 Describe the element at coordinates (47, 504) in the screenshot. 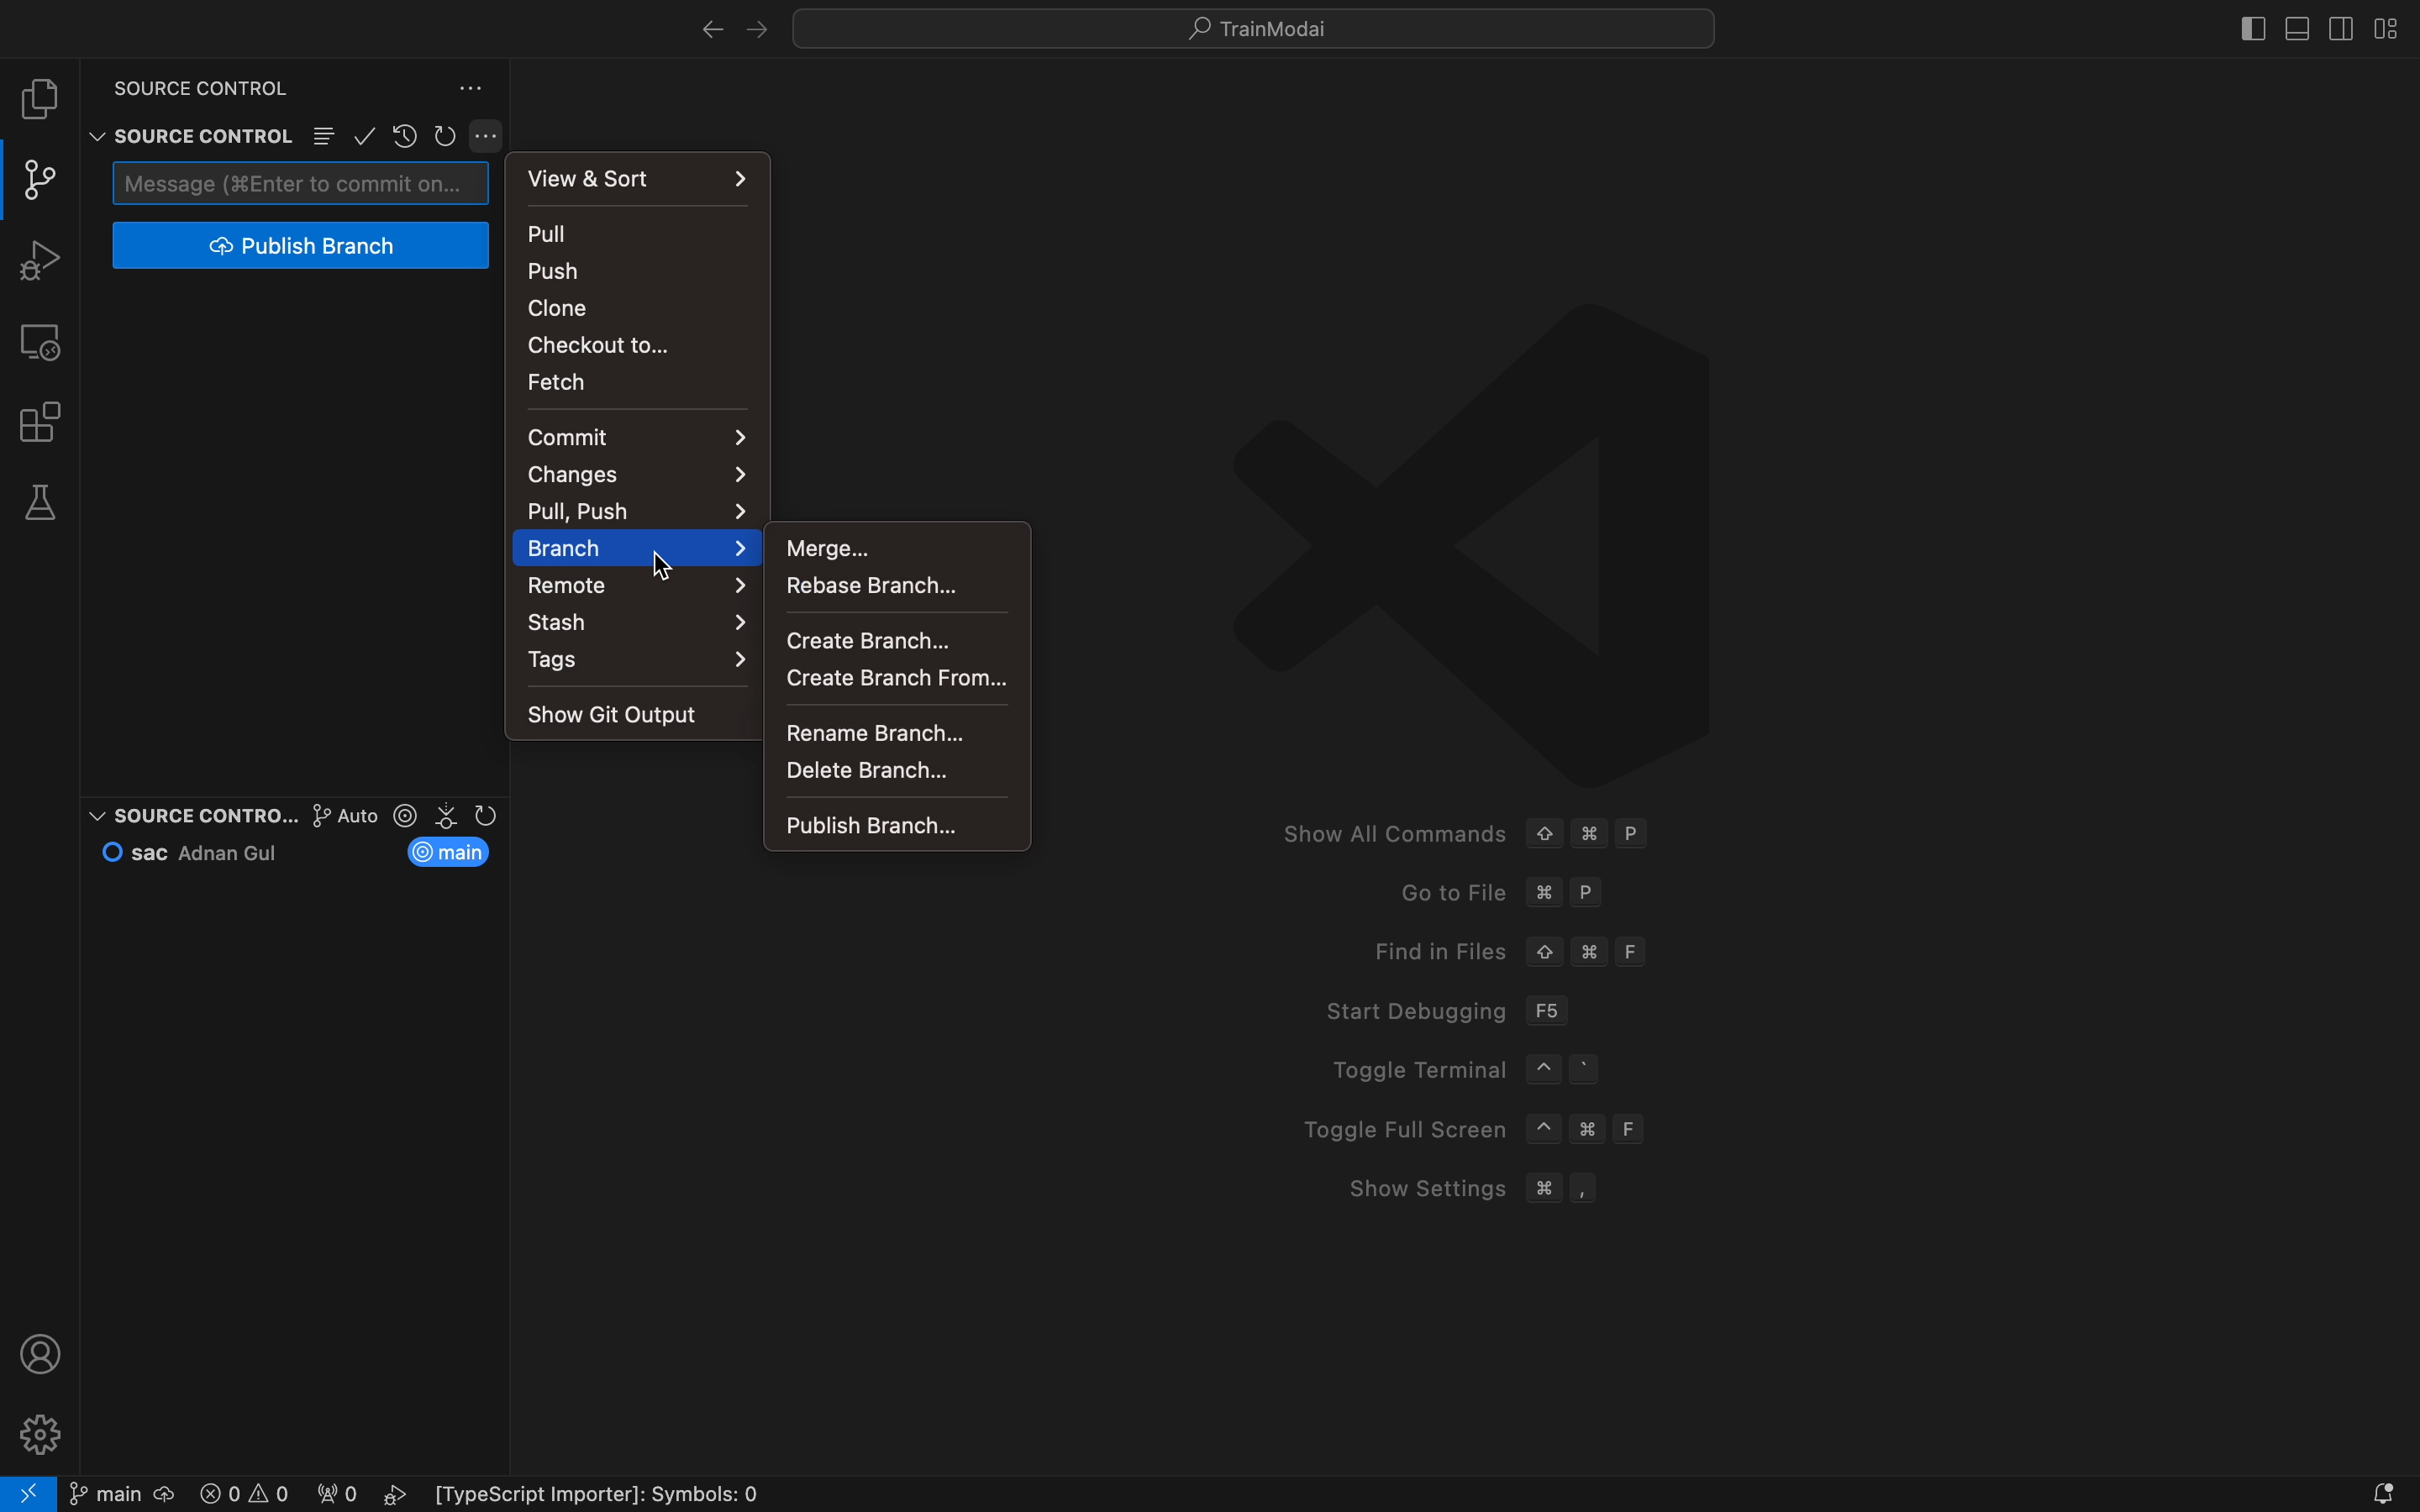

I see `tests` at that location.